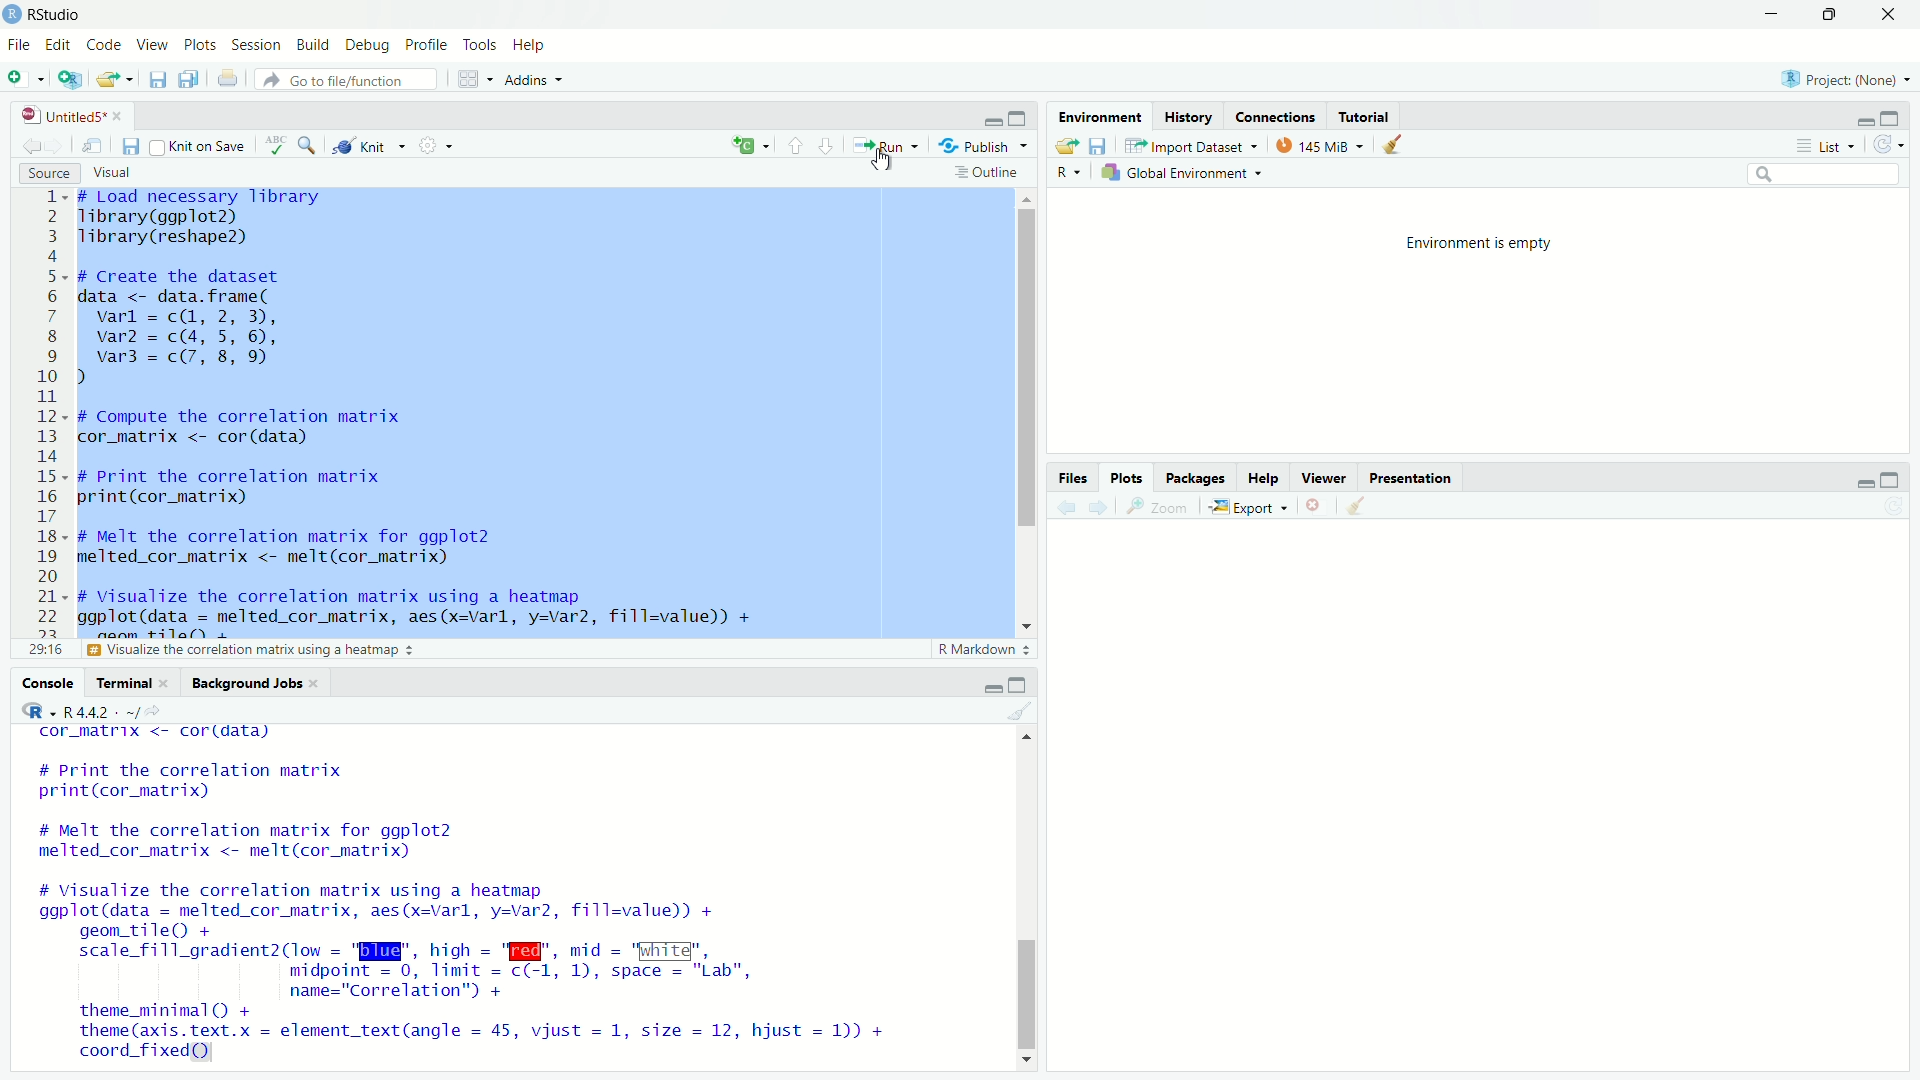 The height and width of the screenshot is (1080, 1920). Describe the element at coordinates (192, 78) in the screenshot. I see `save all open documents` at that location.